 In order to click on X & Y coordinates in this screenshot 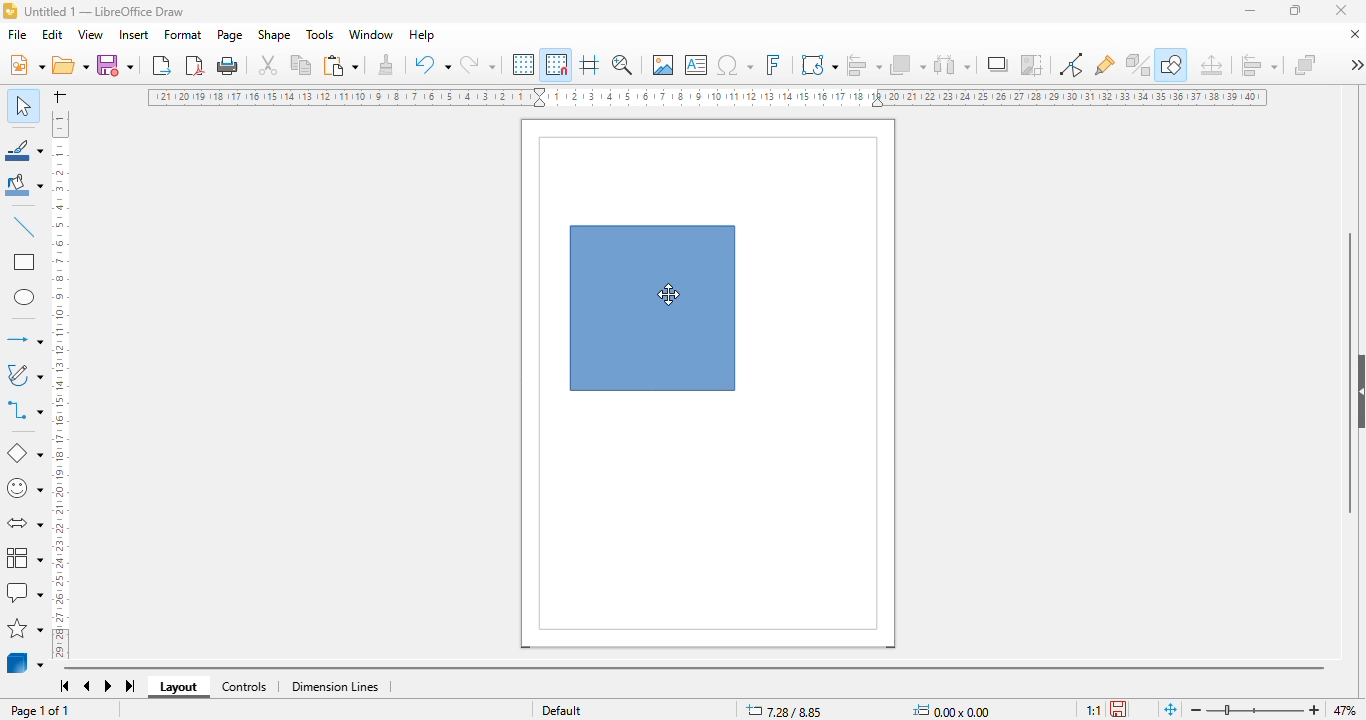, I will do `click(785, 711)`.